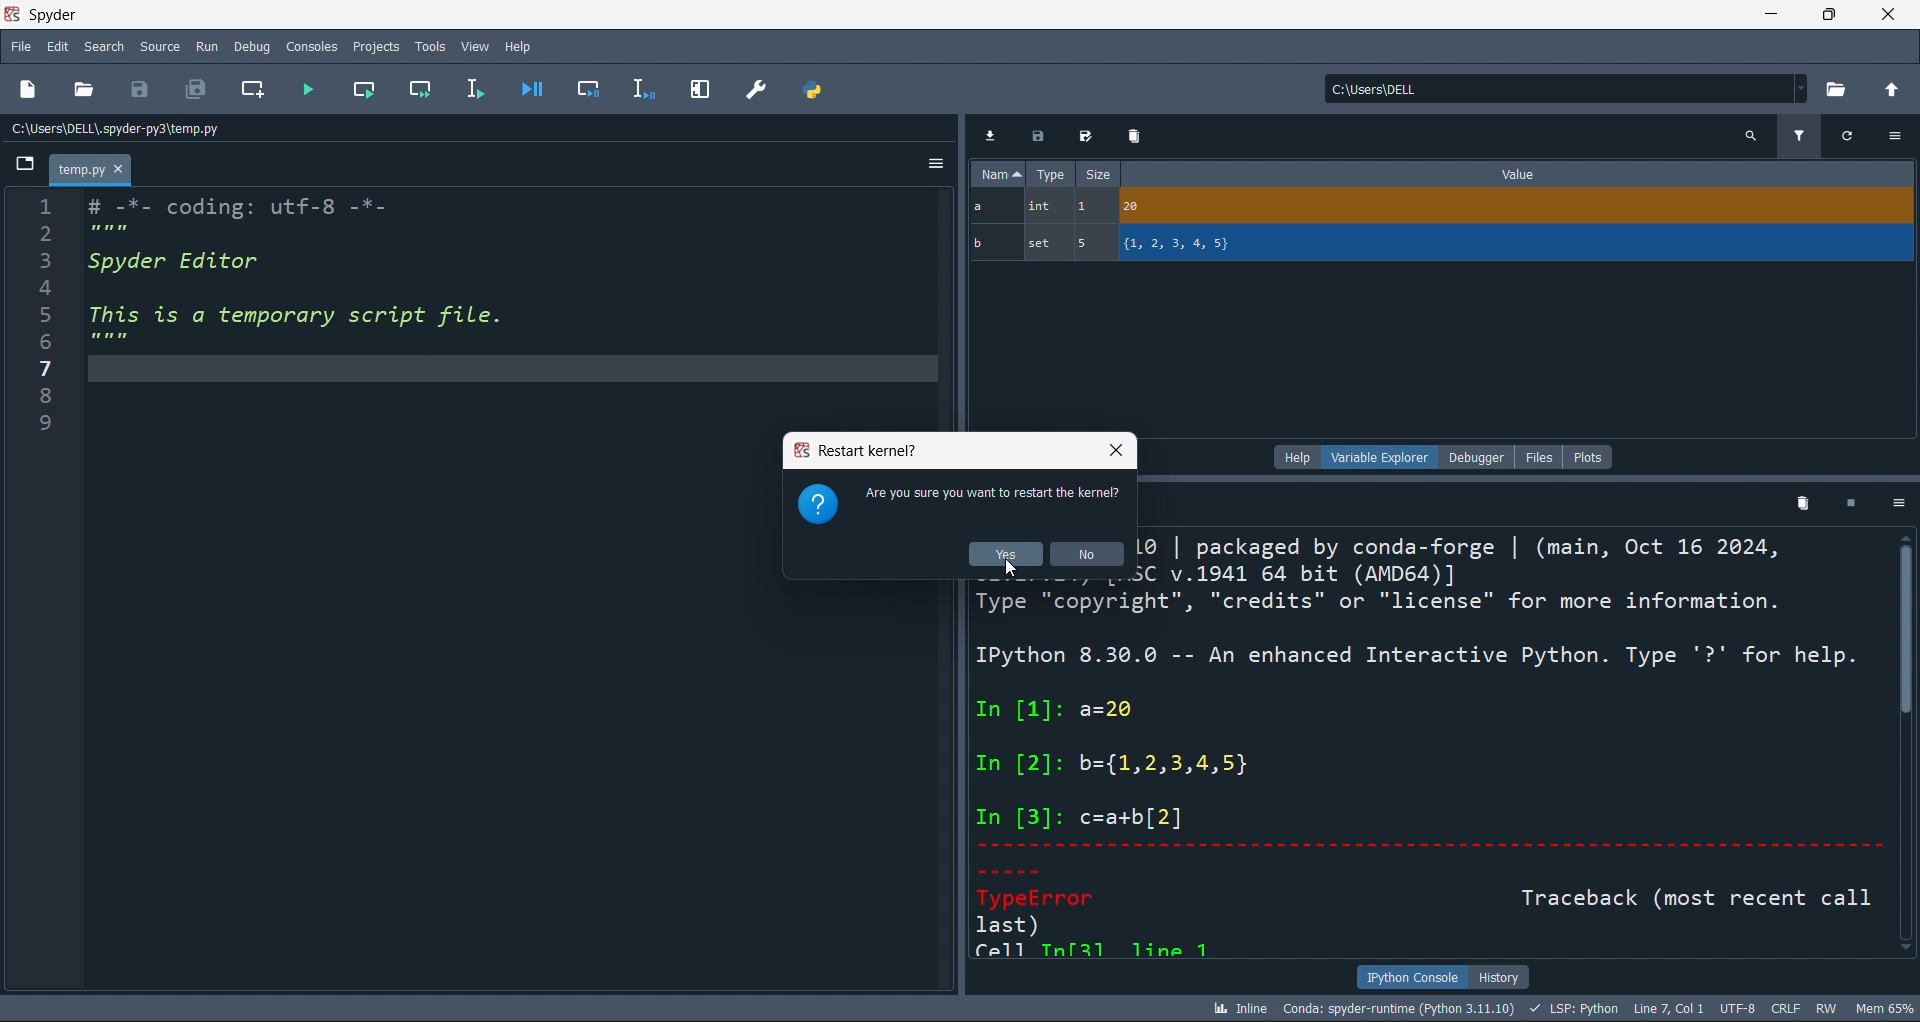 This screenshot has height=1022, width=1920. What do you see at coordinates (104, 47) in the screenshot?
I see `search` at bounding box center [104, 47].